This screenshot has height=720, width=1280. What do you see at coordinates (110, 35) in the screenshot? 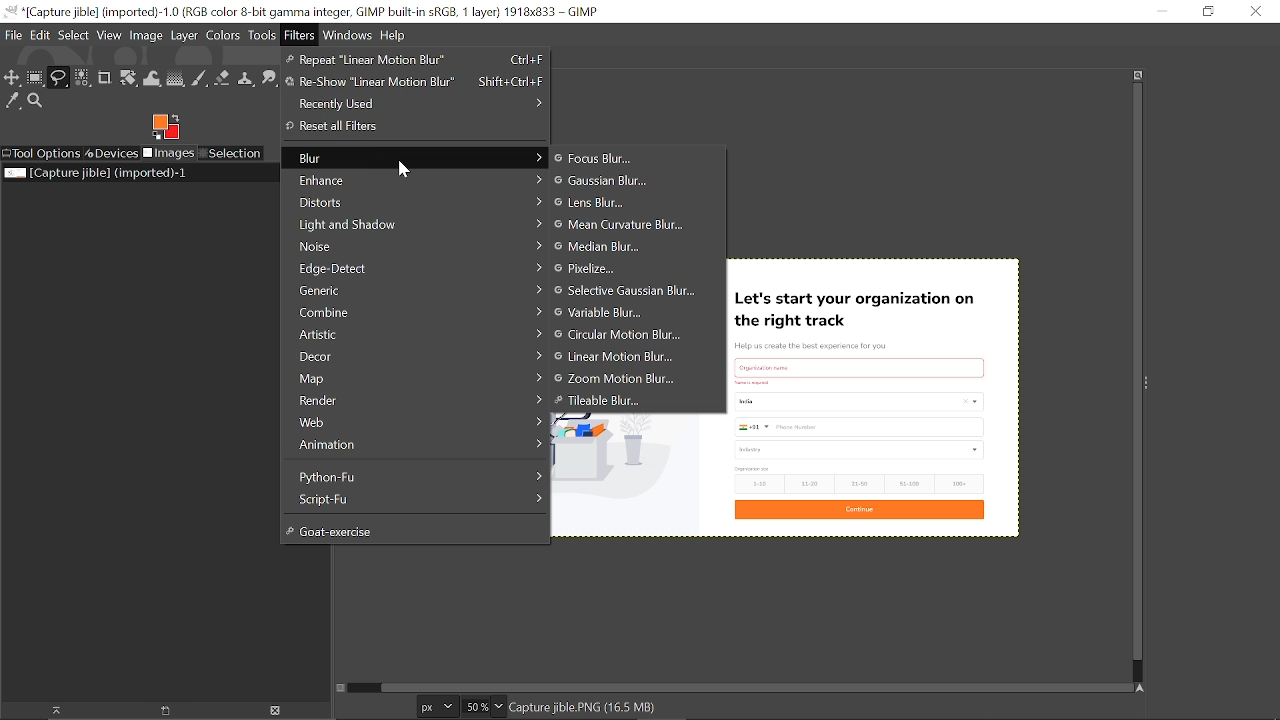
I see `View` at bounding box center [110, 35].